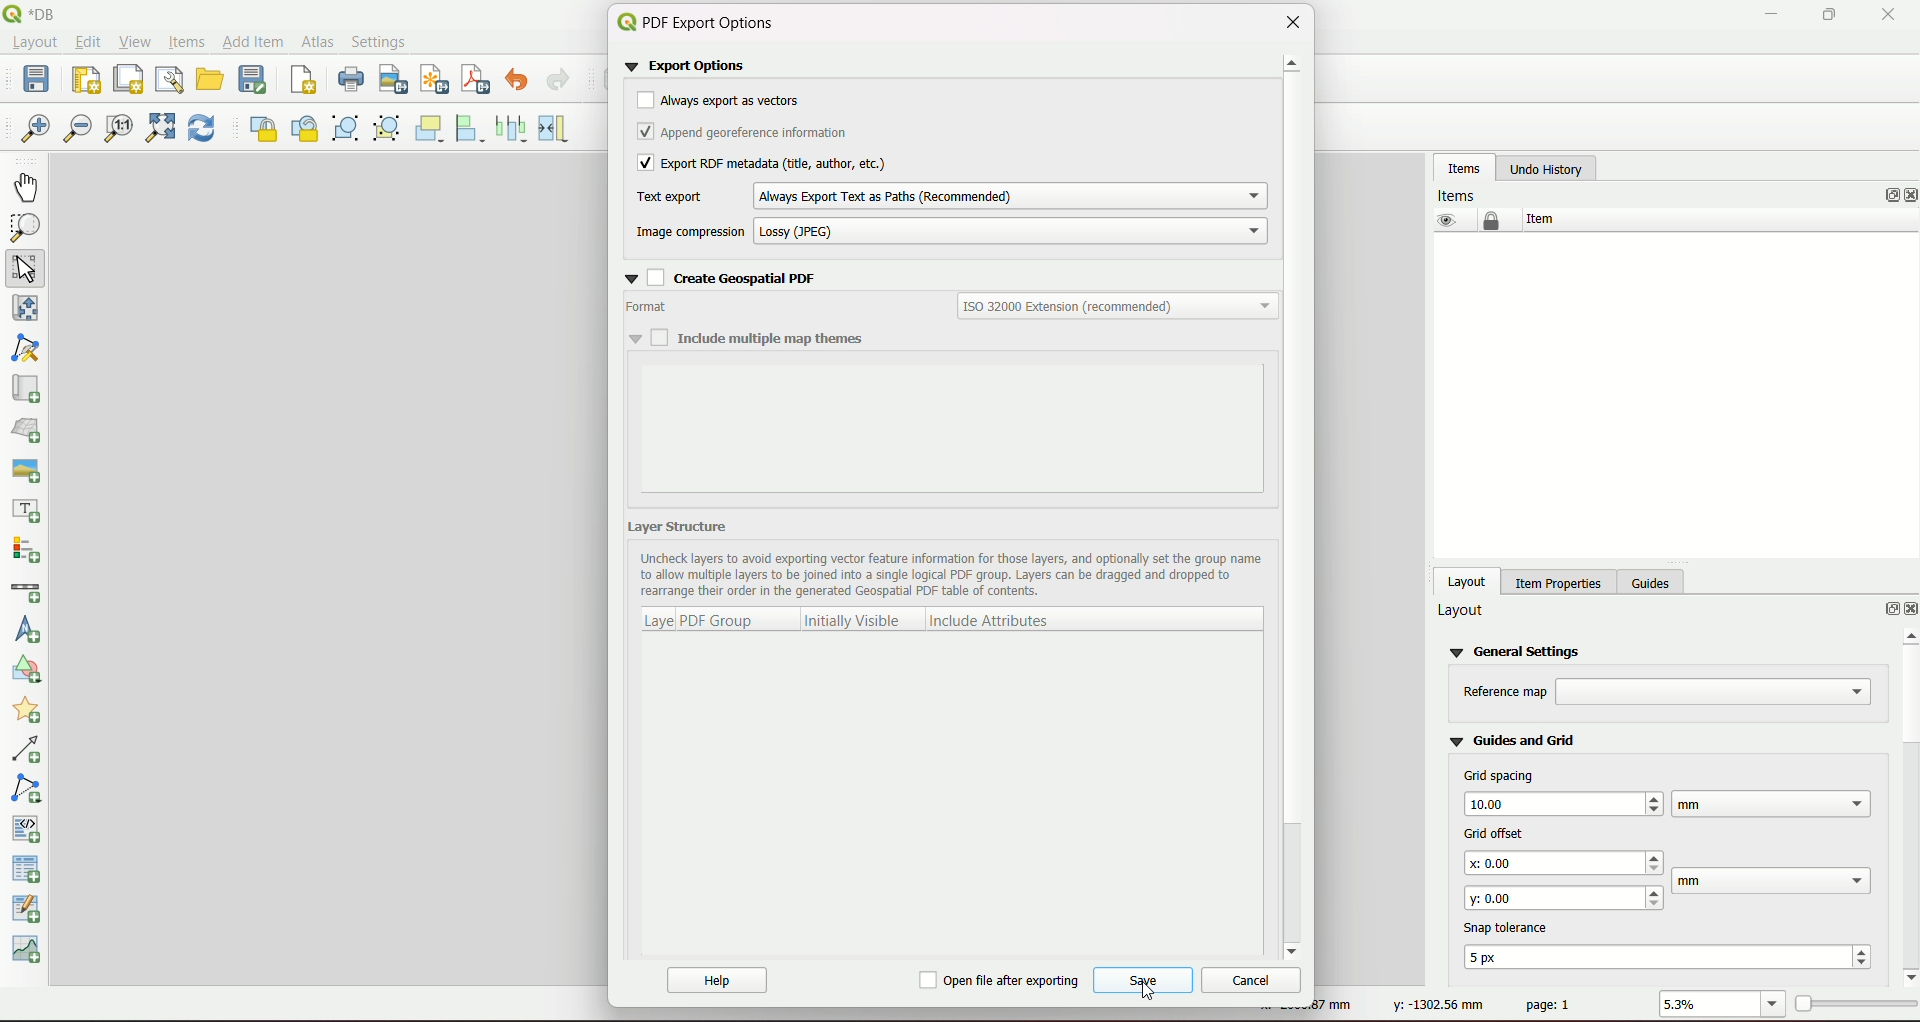 Image resolution: width=1920 pixels, height=1022 pixels. What do you see at coordinates (304, 128) in the screenshot?
I see `unlock all items` at bounding box center [304, 128].